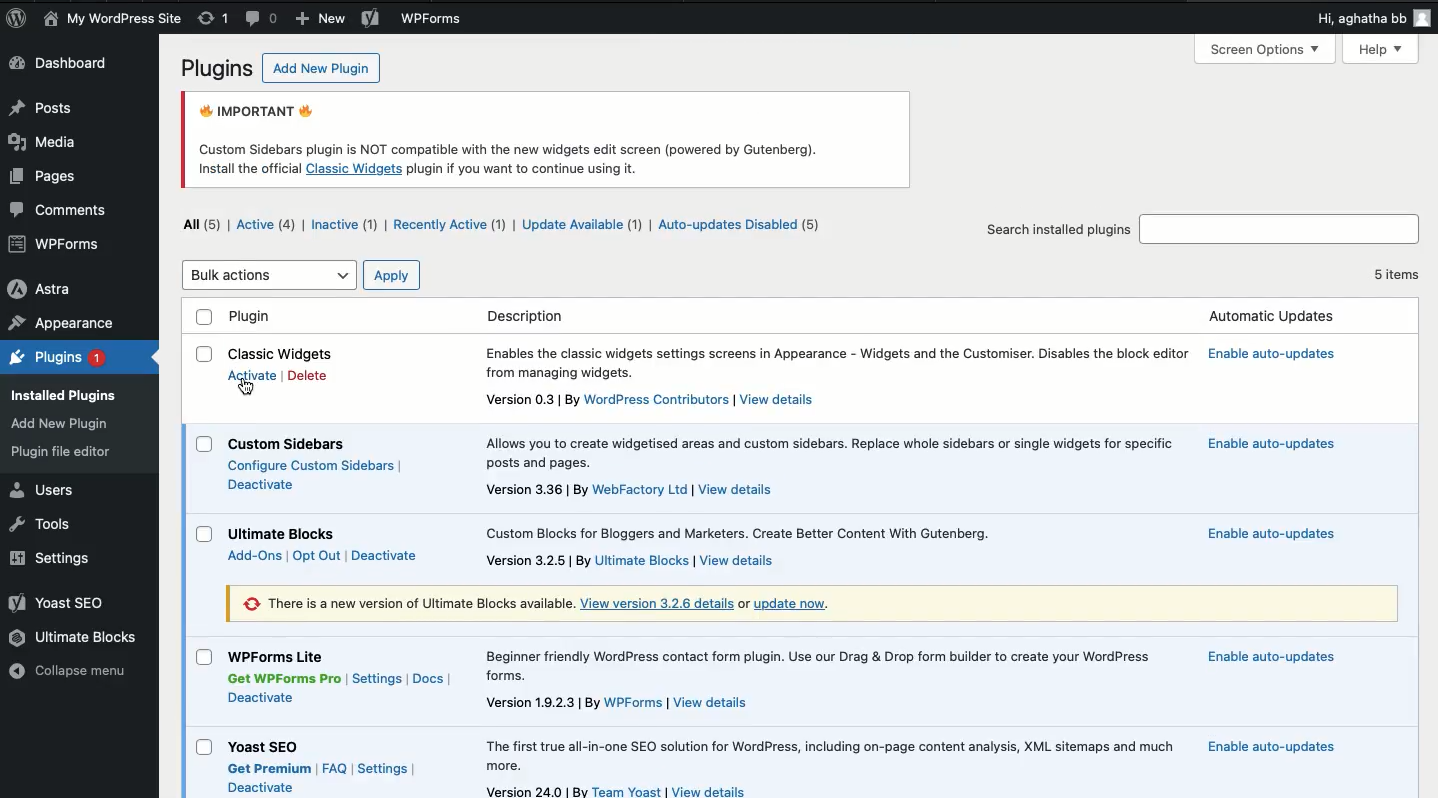  What do you see at coordinates (266, 225) in the screenshot?
I see `Active` at bounding box center [266, 225].